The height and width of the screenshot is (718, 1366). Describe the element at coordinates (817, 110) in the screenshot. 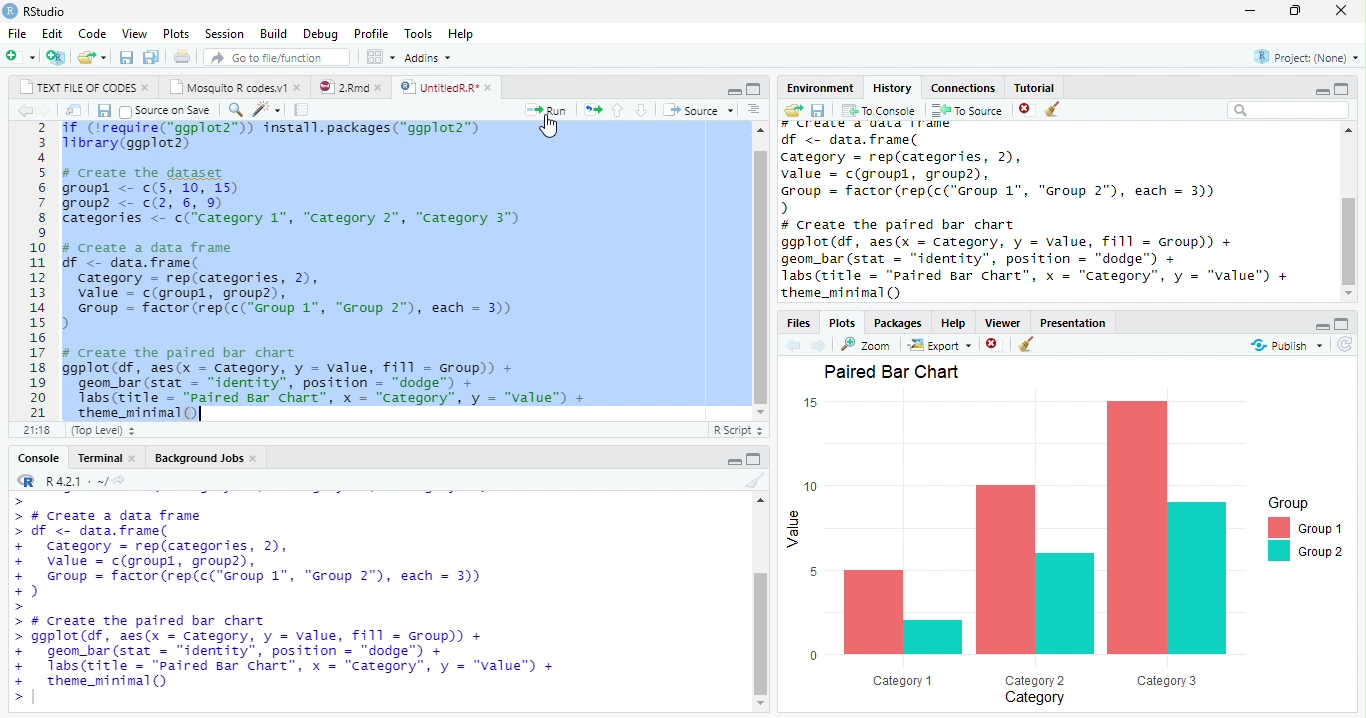

I see `save history ` at that location.